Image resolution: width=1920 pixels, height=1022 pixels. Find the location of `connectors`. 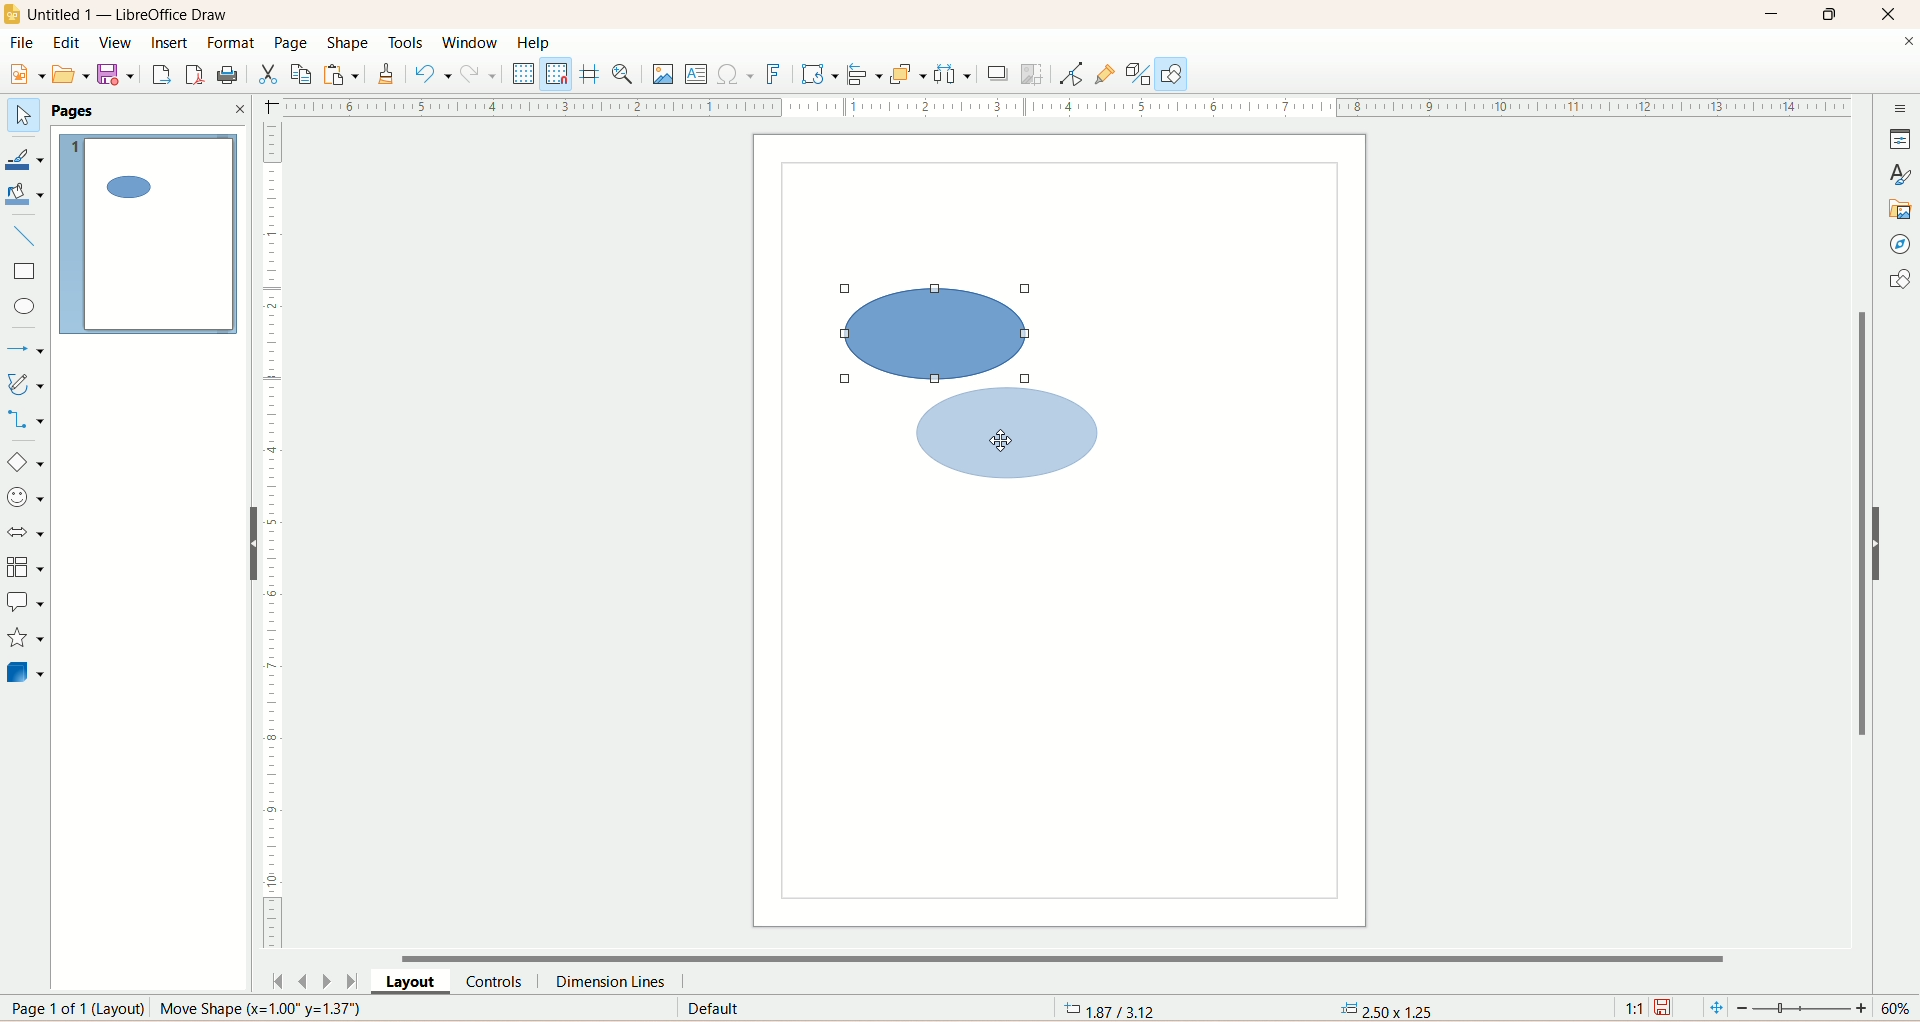

connectors is located at coordinates (27, 420).